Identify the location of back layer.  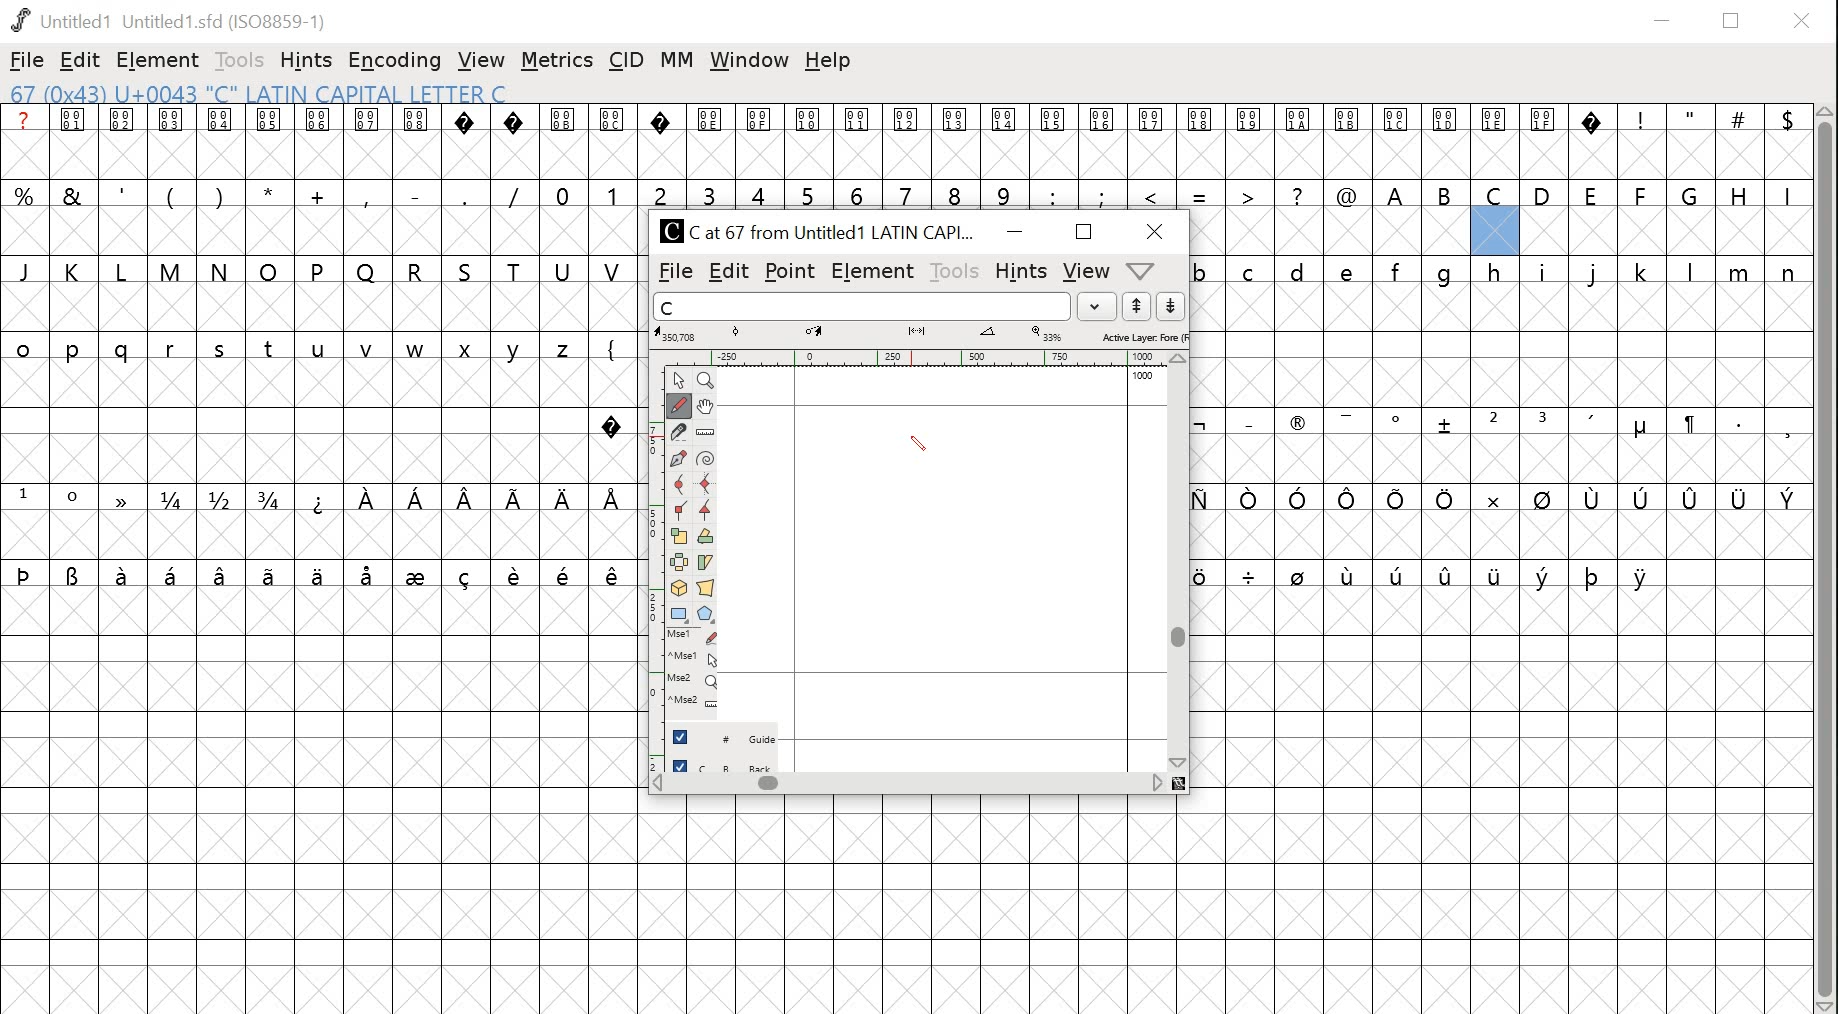
(726, 763).